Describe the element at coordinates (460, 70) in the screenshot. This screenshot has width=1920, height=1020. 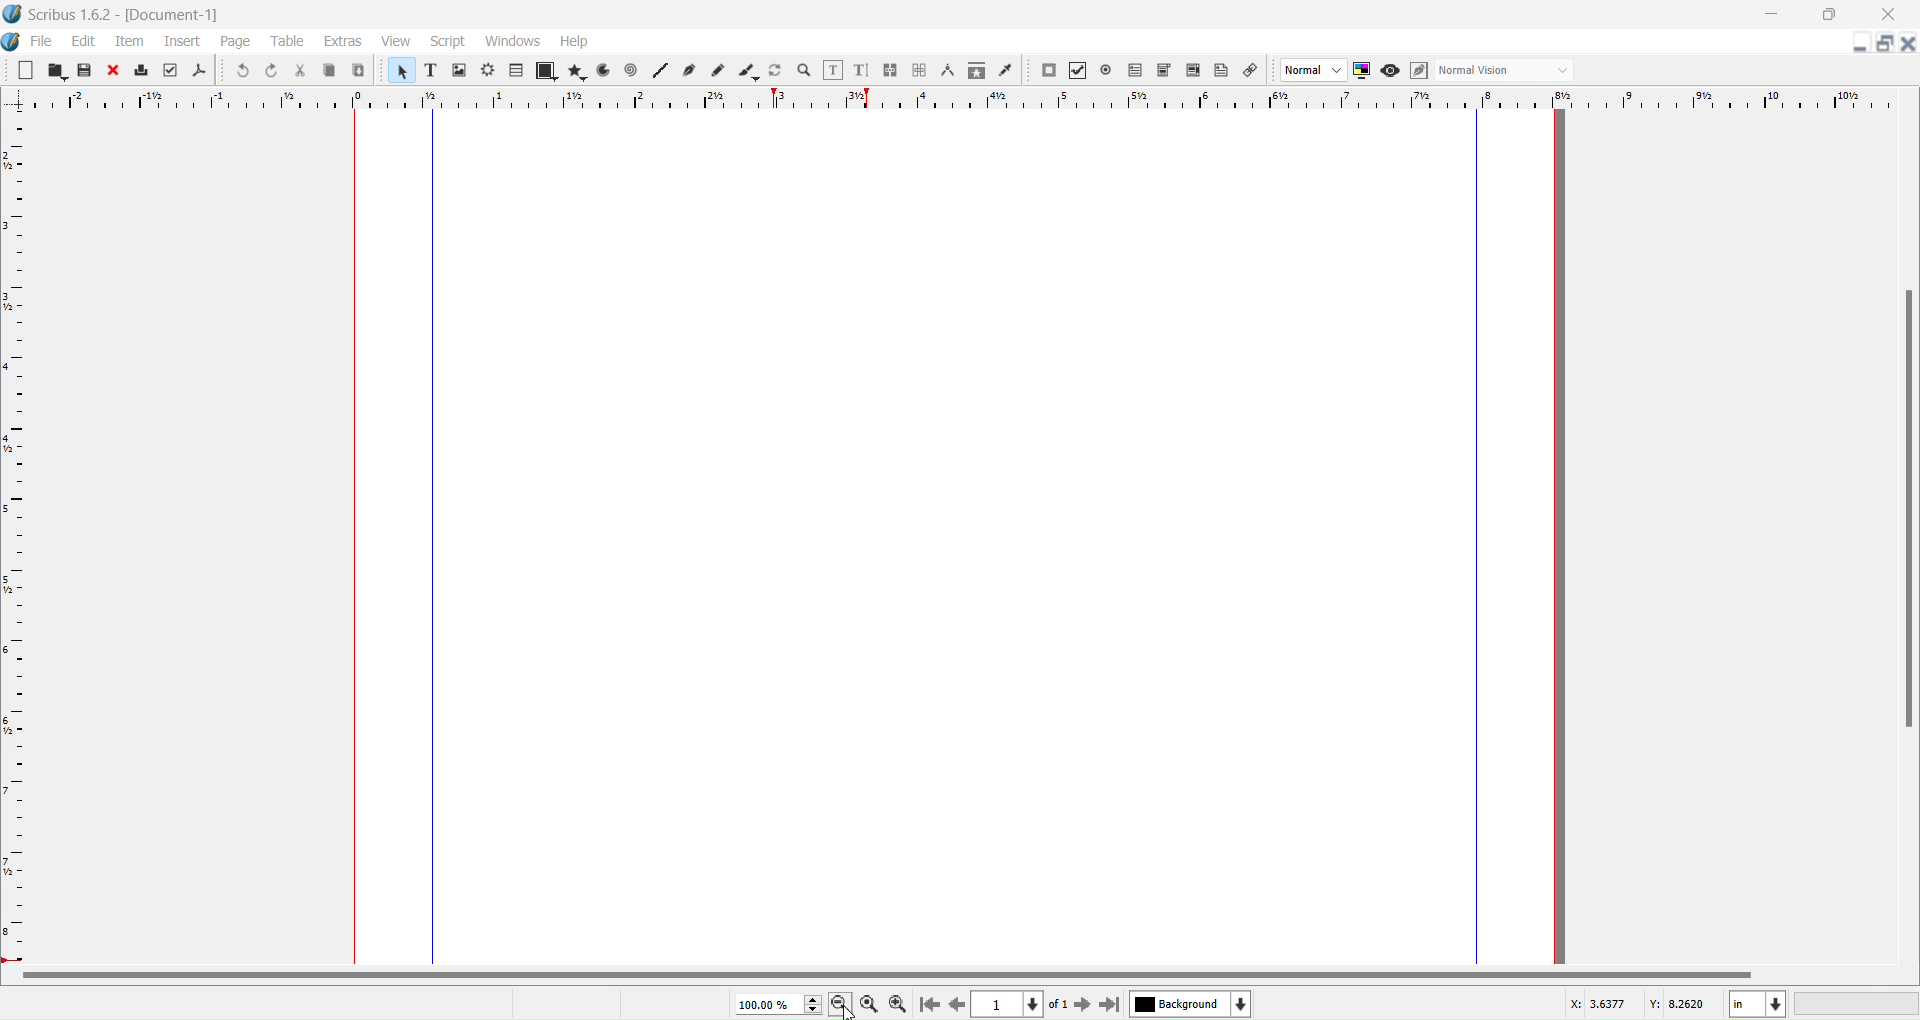
I see `Image Frame` at that location.